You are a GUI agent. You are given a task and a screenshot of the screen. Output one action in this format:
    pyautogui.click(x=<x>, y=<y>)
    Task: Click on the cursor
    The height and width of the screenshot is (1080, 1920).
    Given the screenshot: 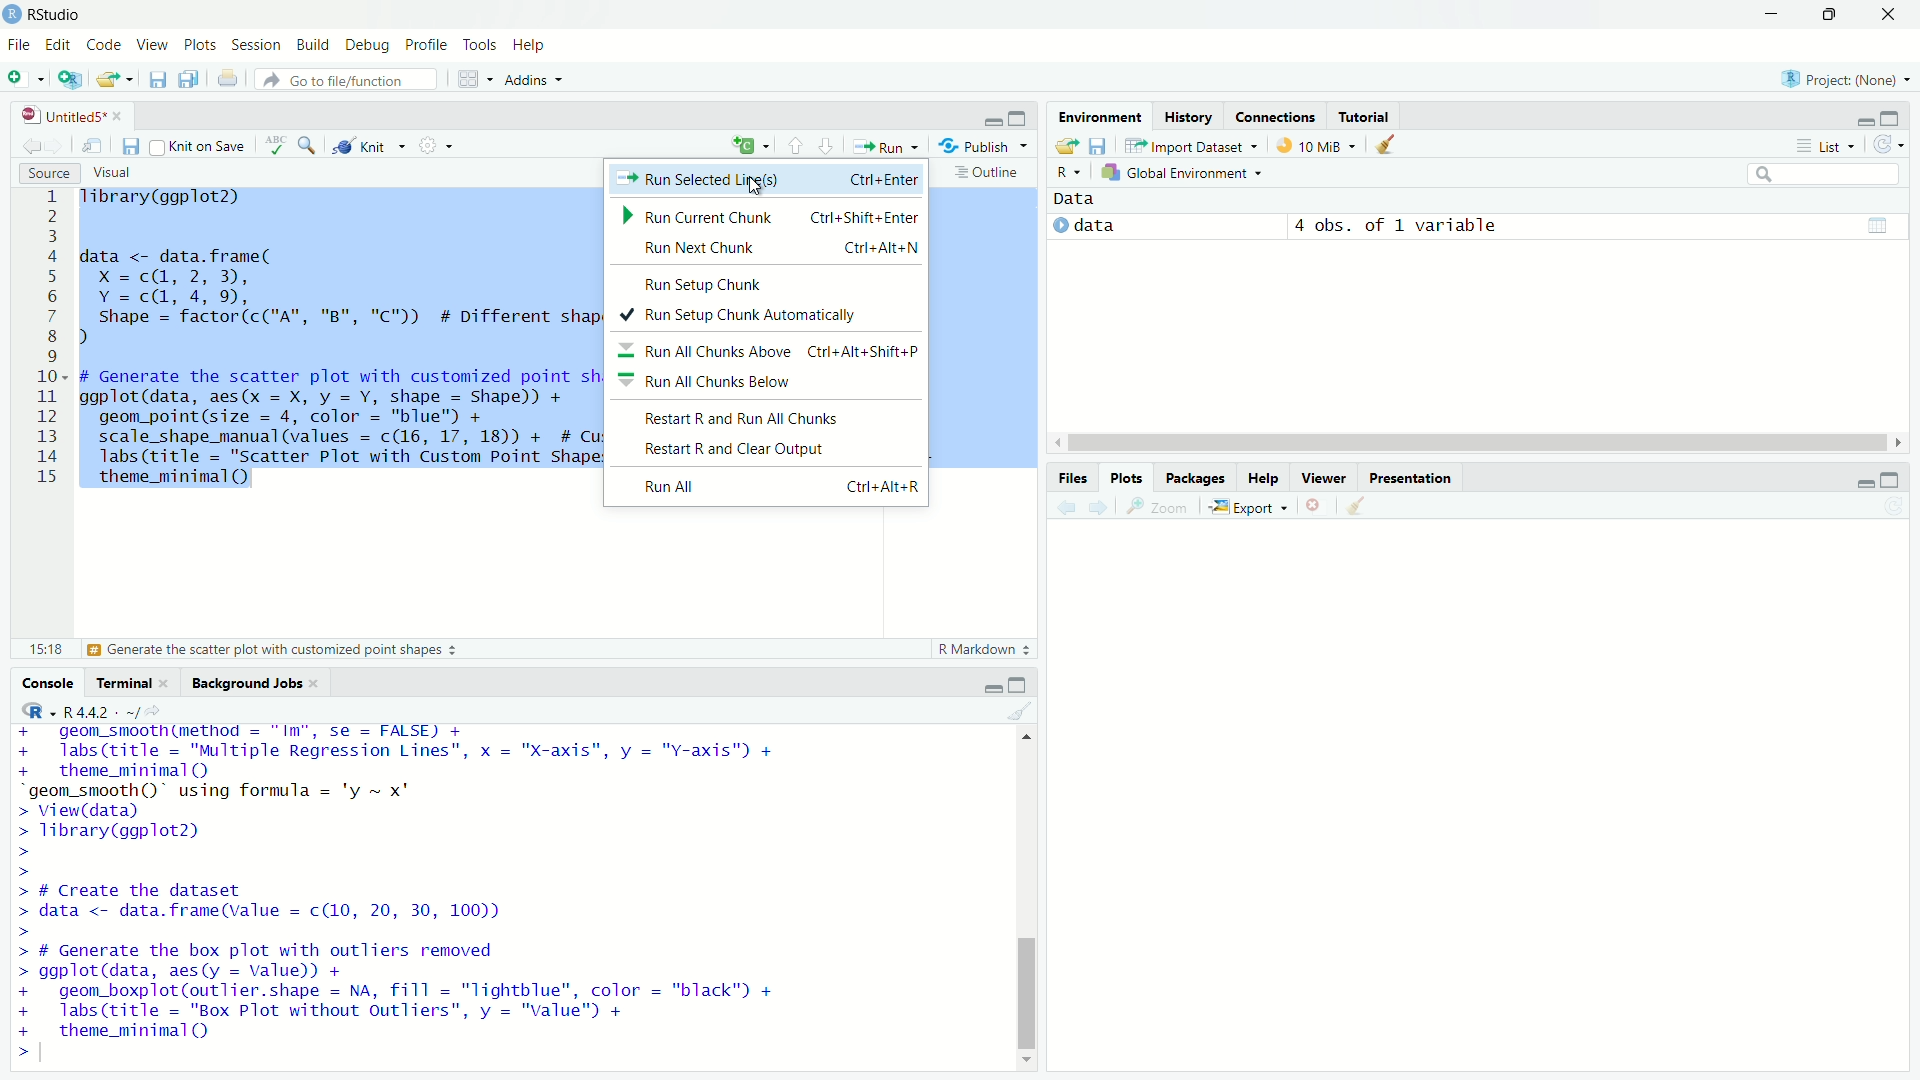 What is the action you would take?
    pyautogui.click(x=752, y=186)
    